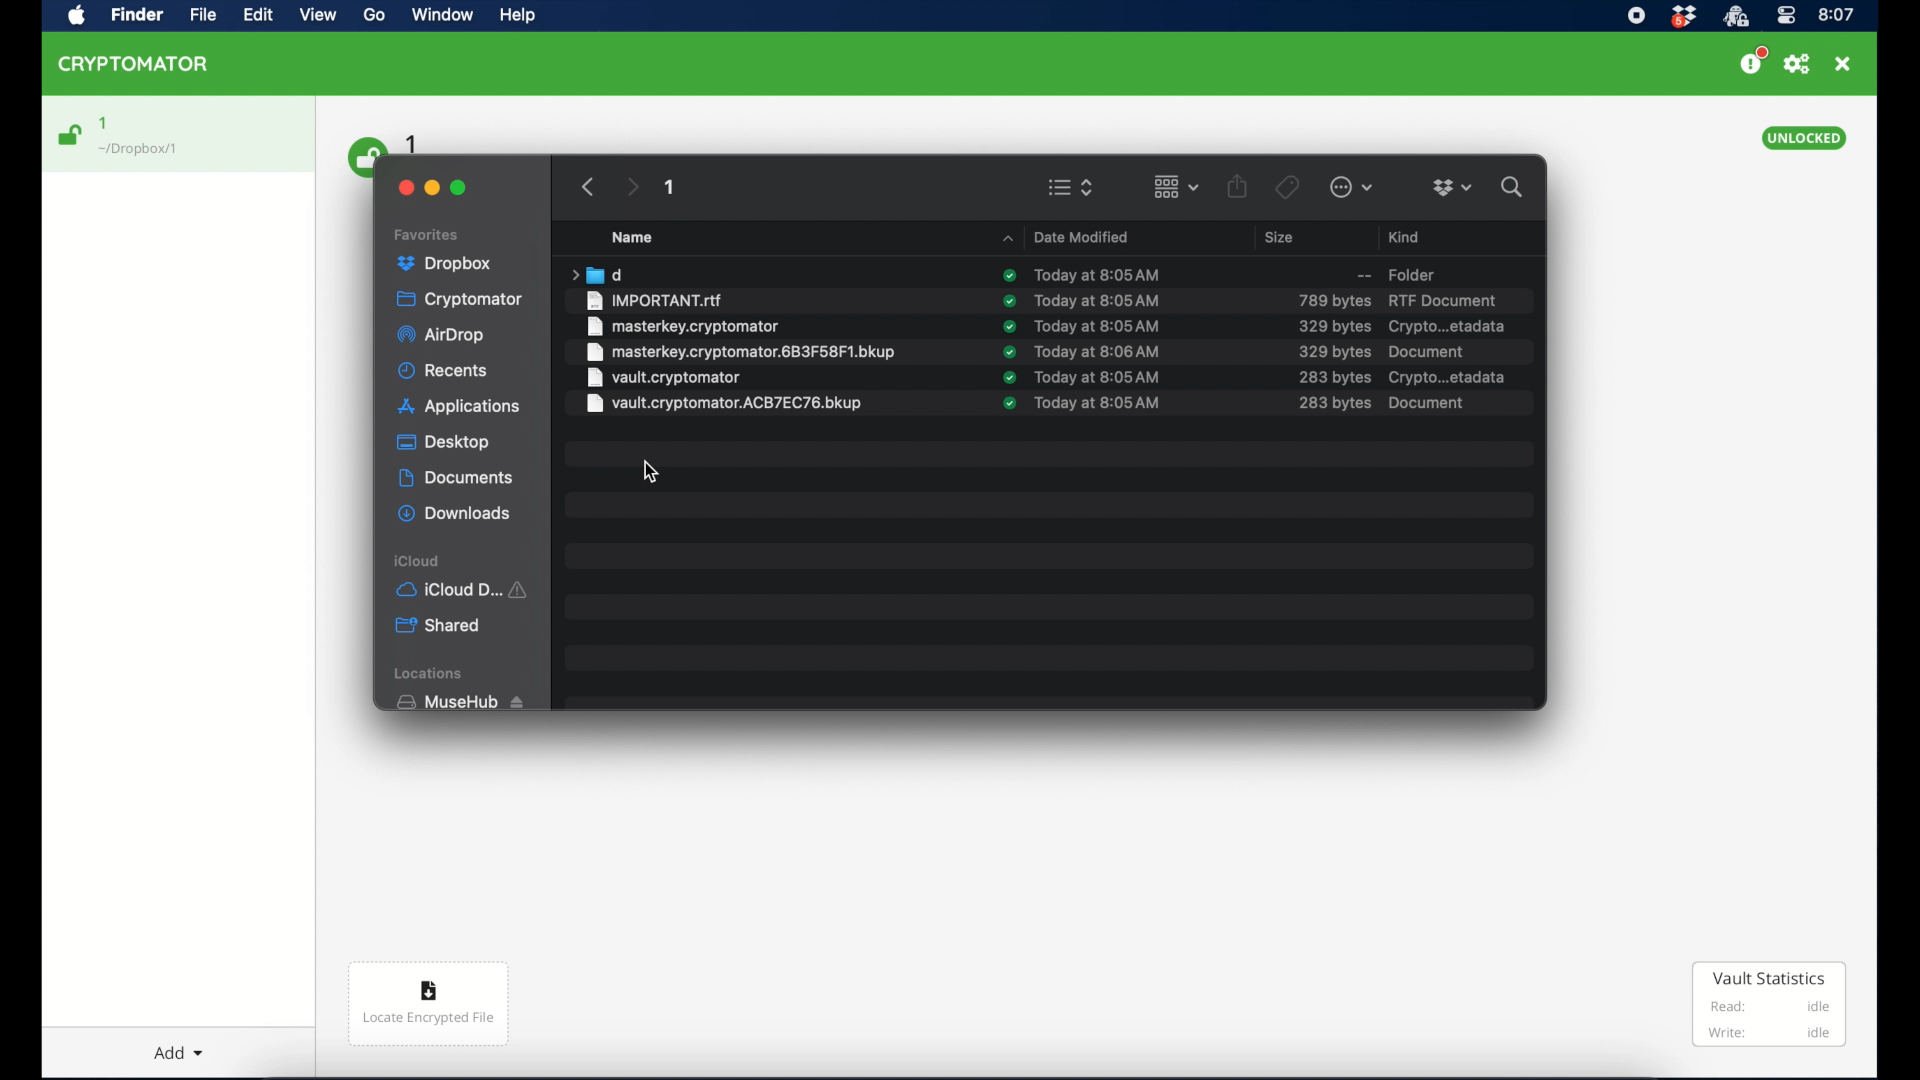  Describe the element at coordinates (434, 186) in the screenshot. I see `minimize` at that location.